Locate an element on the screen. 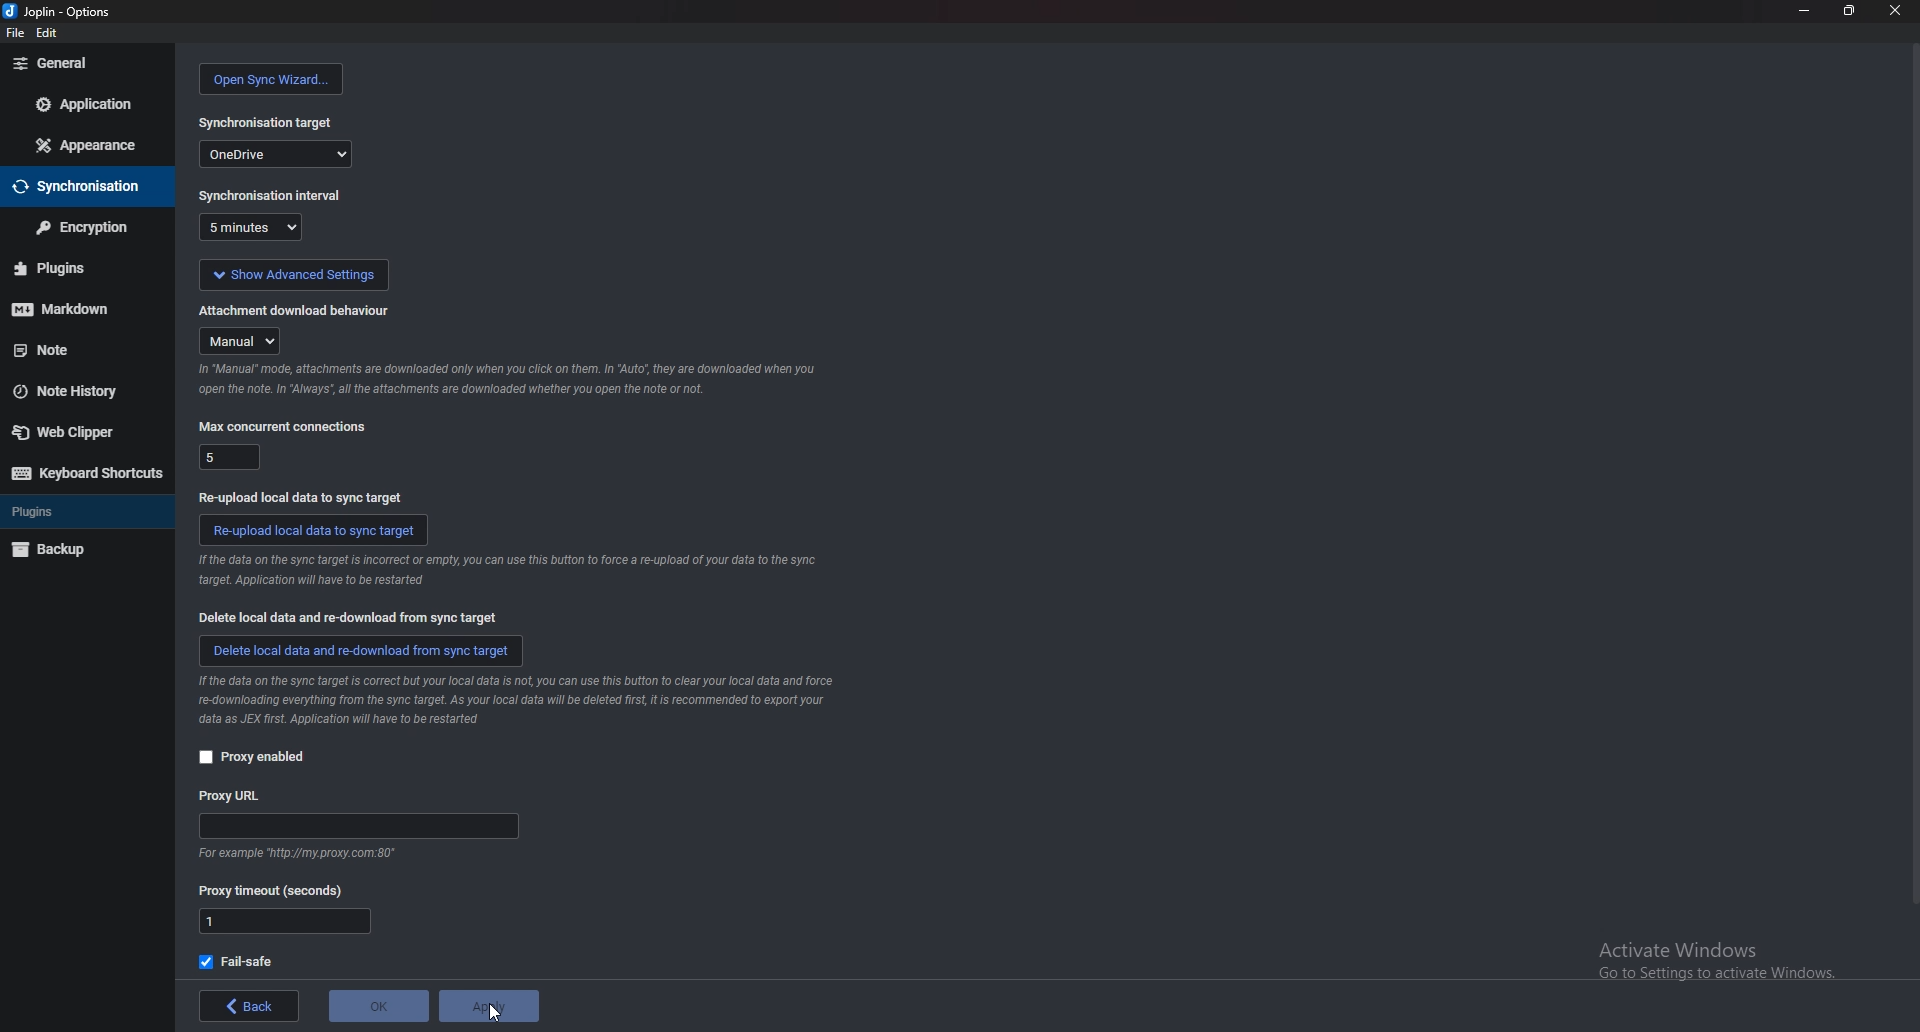 This screenshot has height=1032, width=1920. plugins is located at coordinates (80, 268).